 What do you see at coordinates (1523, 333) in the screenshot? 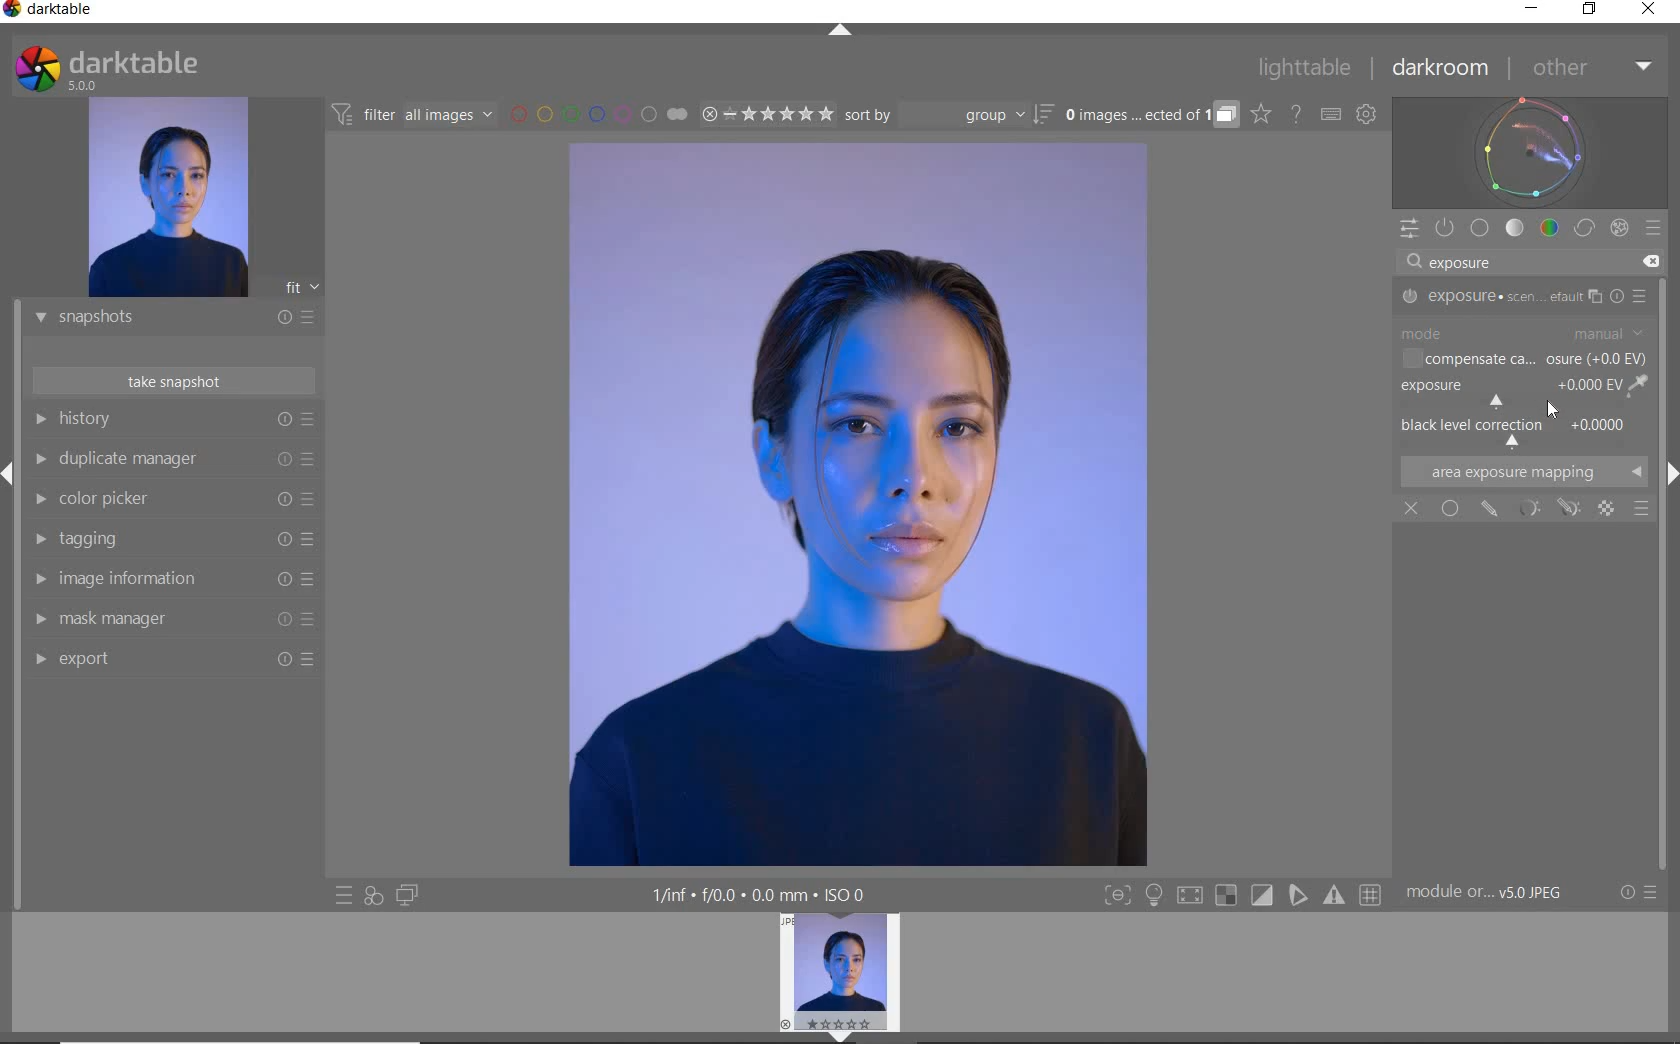
I see `MODE` at bounding box center [1523, 333].